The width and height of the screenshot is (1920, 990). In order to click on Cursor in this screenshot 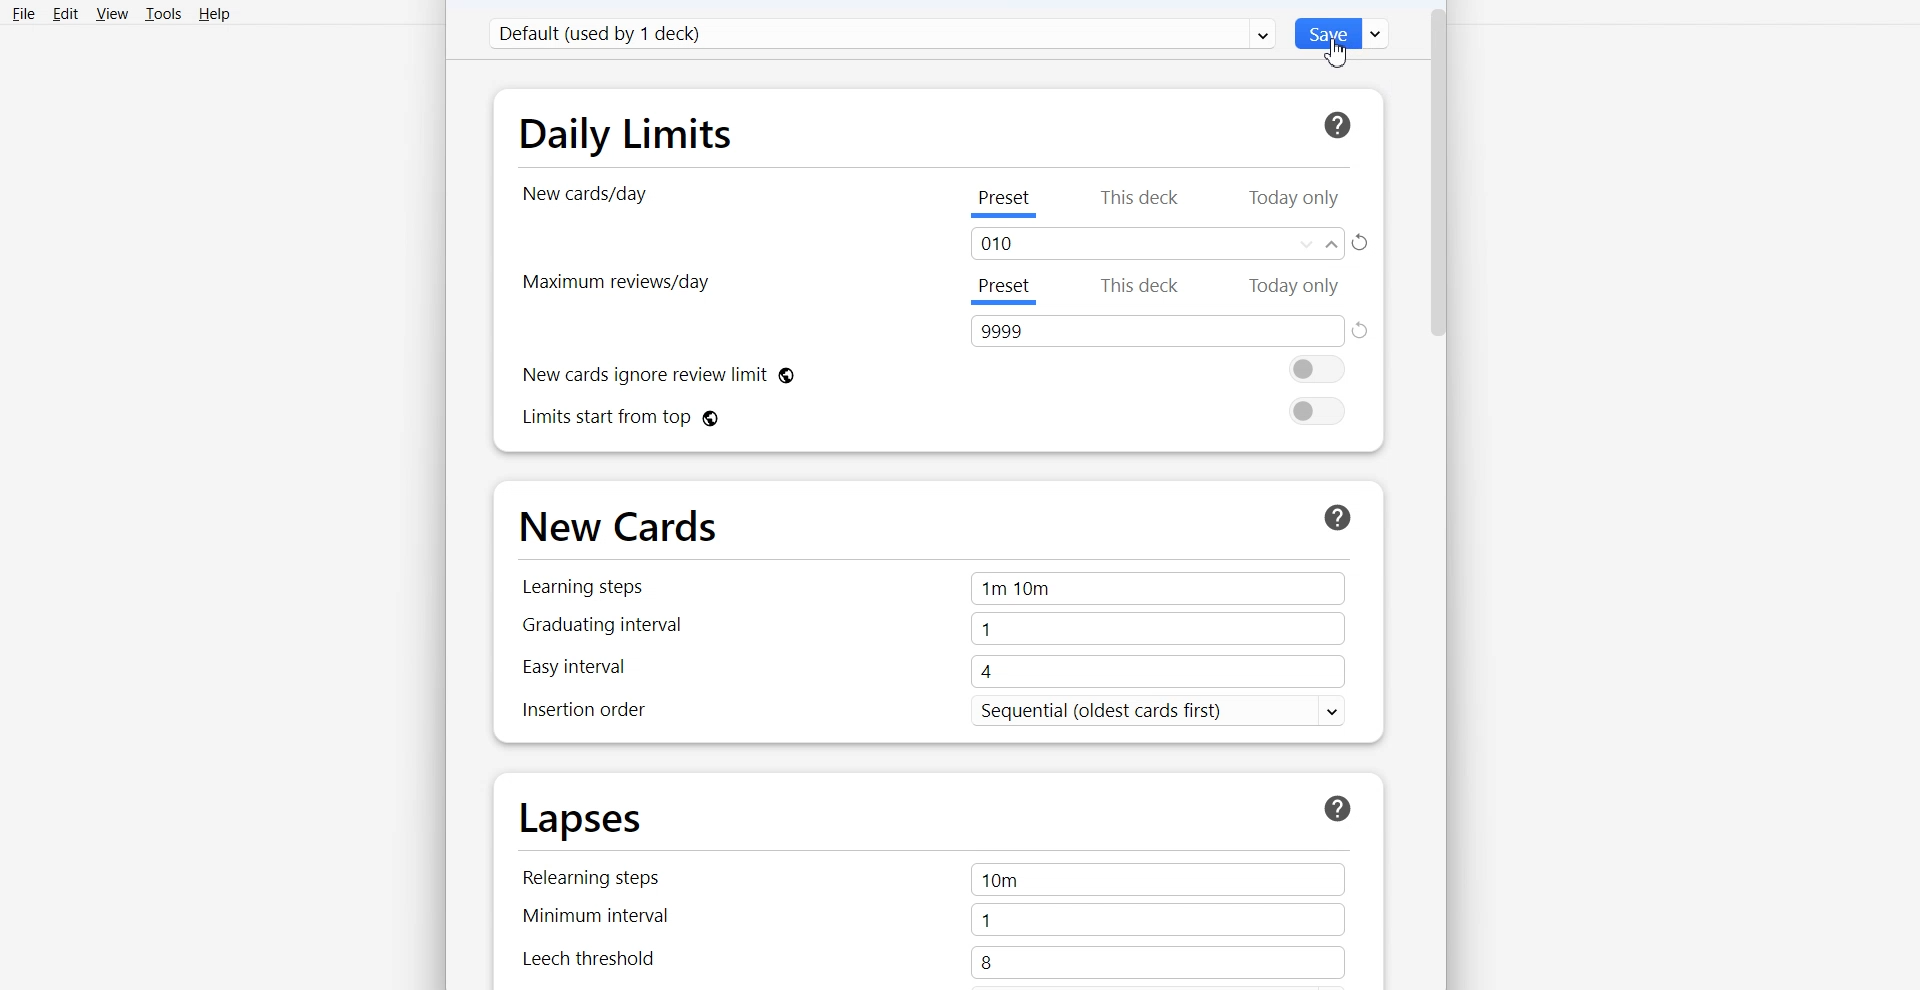, I will do `click(1337, 52)`.